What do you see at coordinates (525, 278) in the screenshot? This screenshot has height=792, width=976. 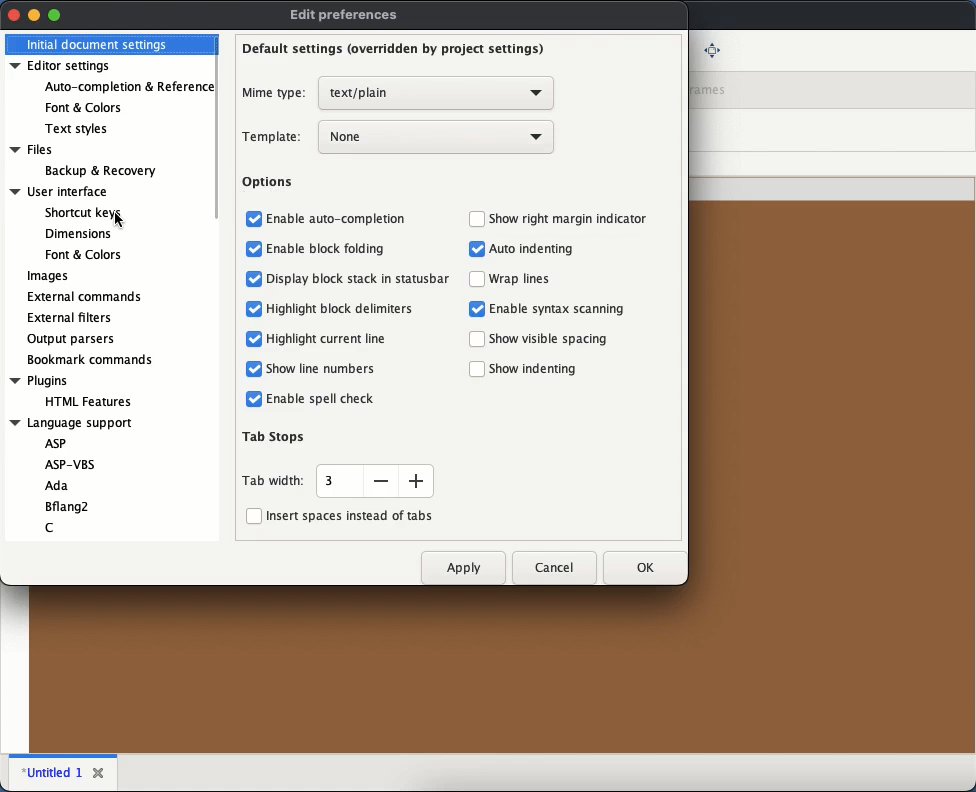 I see `Wrap lines` at bounding box center [525, 278].